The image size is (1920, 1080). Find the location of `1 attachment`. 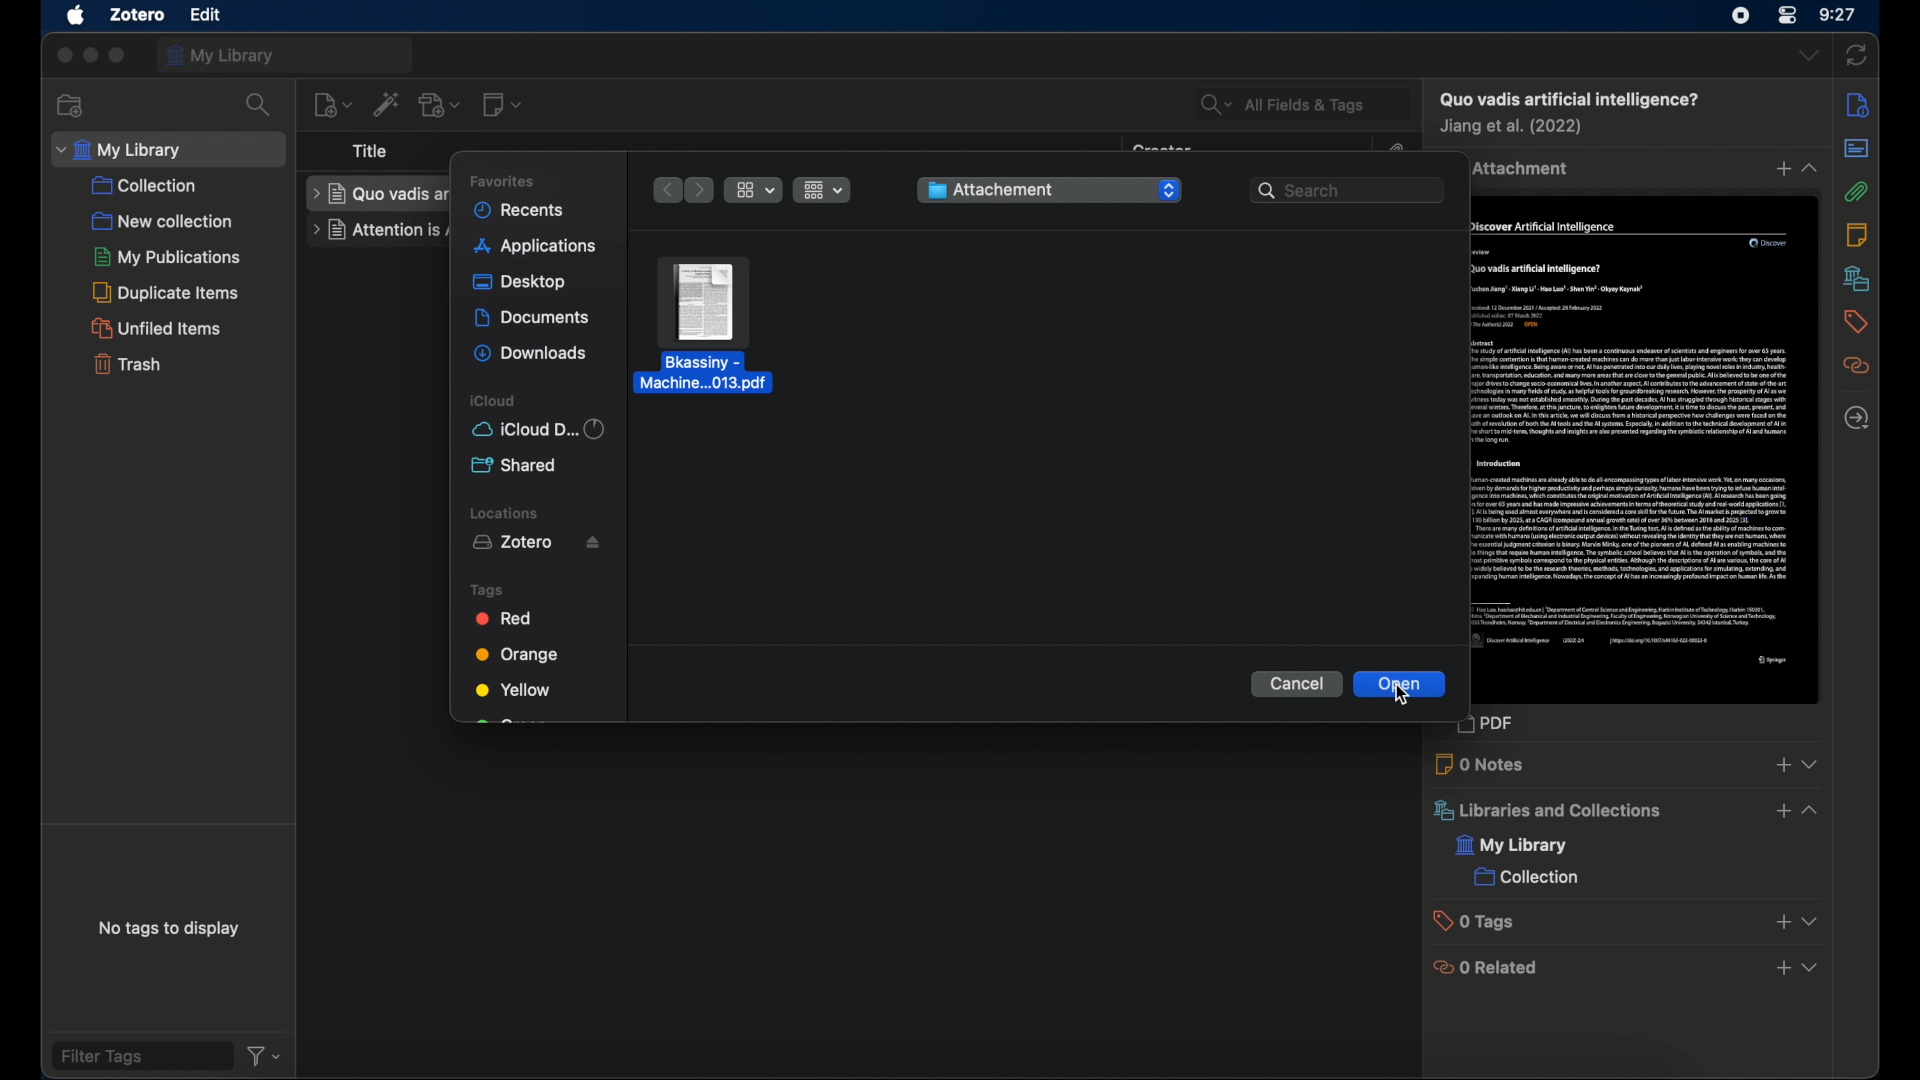

1 attachment is located at coordinates (1523, 169).